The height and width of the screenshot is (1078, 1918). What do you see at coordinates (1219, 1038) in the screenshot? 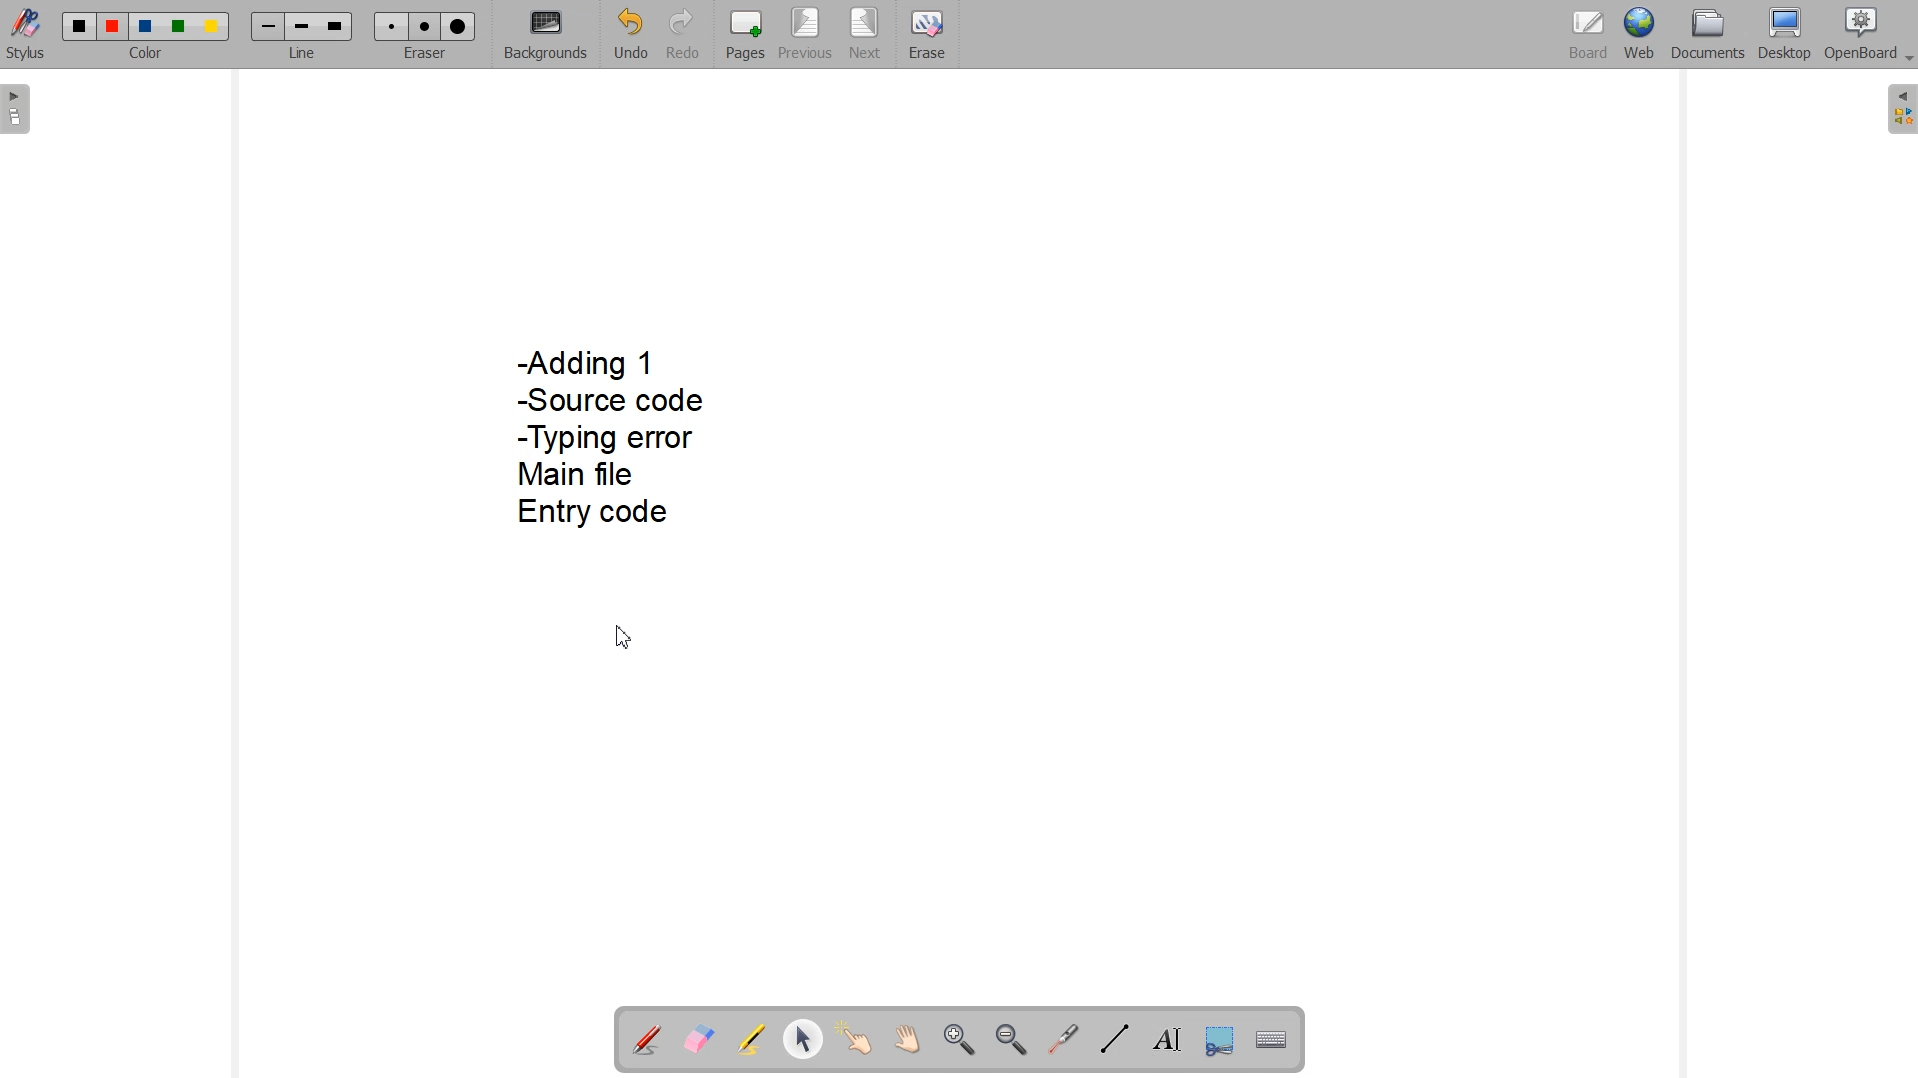
I see `Capture part of the screen` at bounding box center [1219, 1038].